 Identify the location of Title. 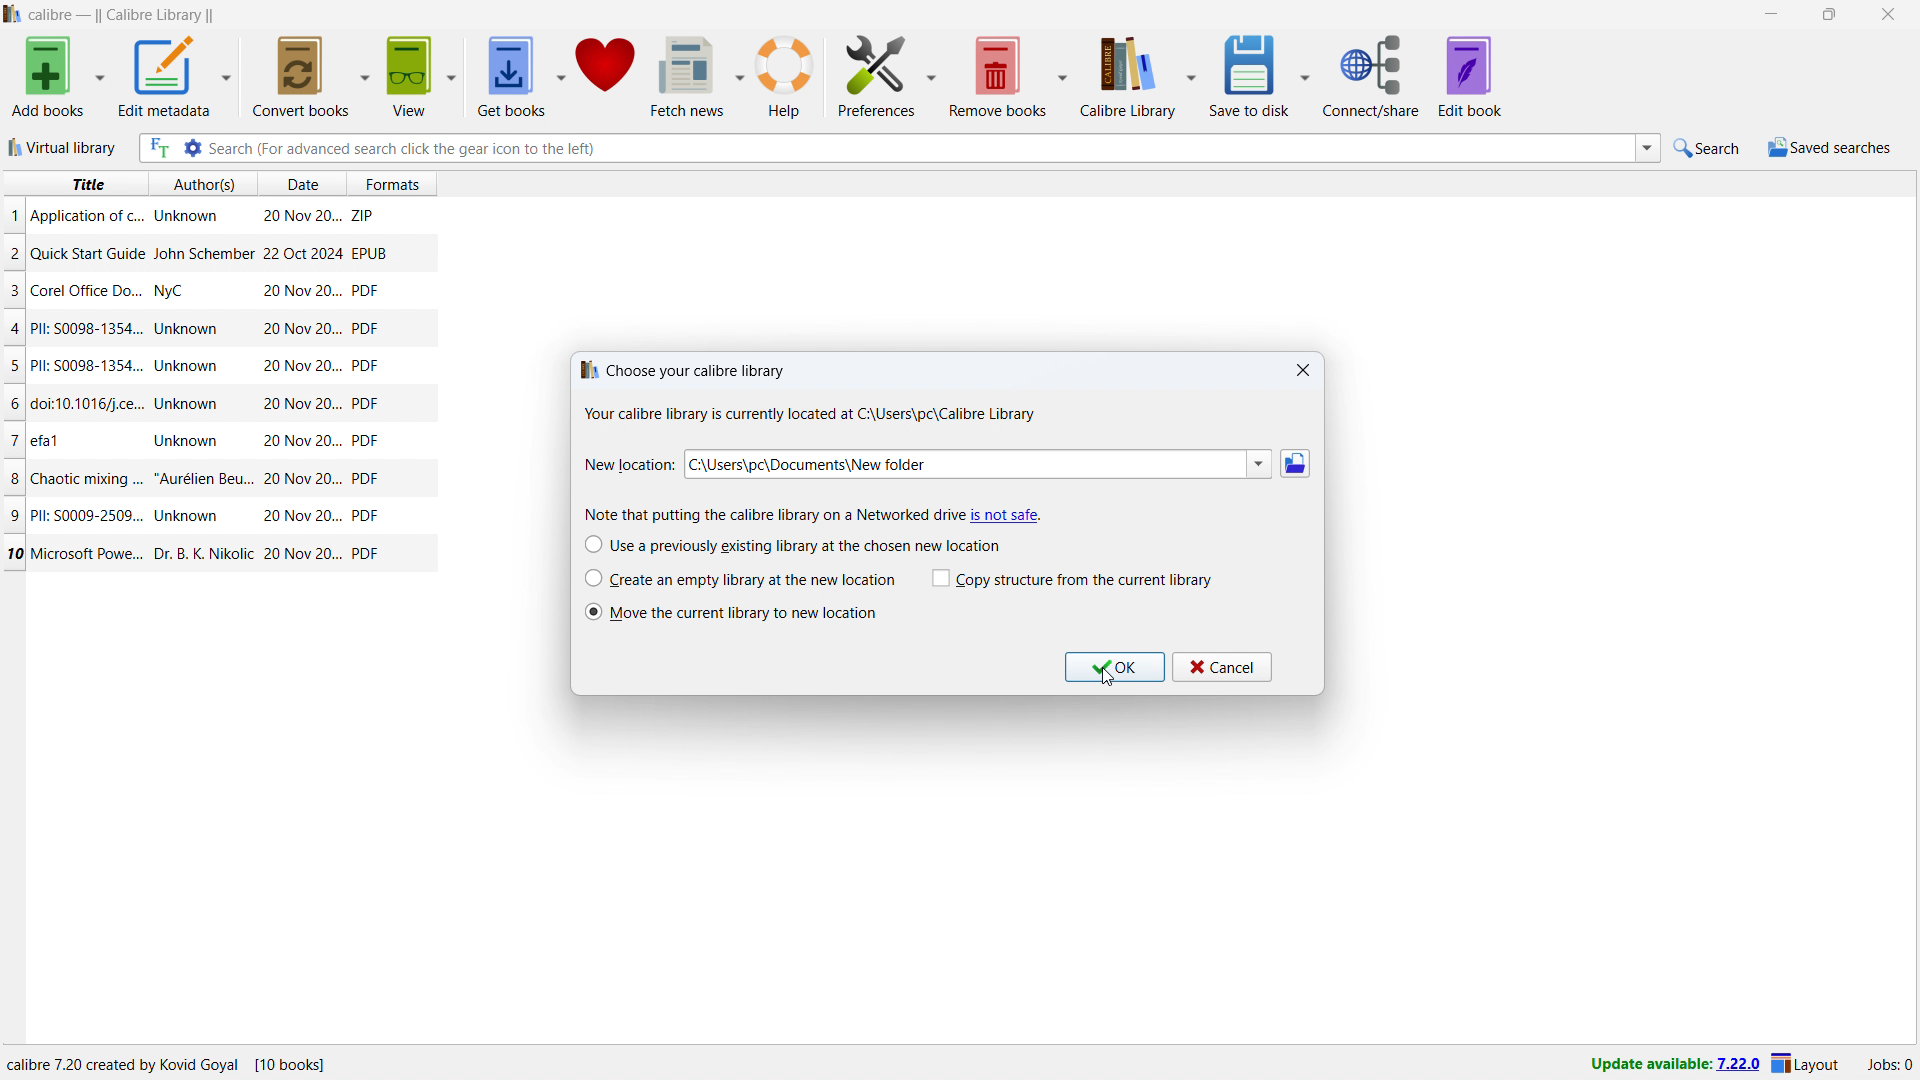
(92, 290).